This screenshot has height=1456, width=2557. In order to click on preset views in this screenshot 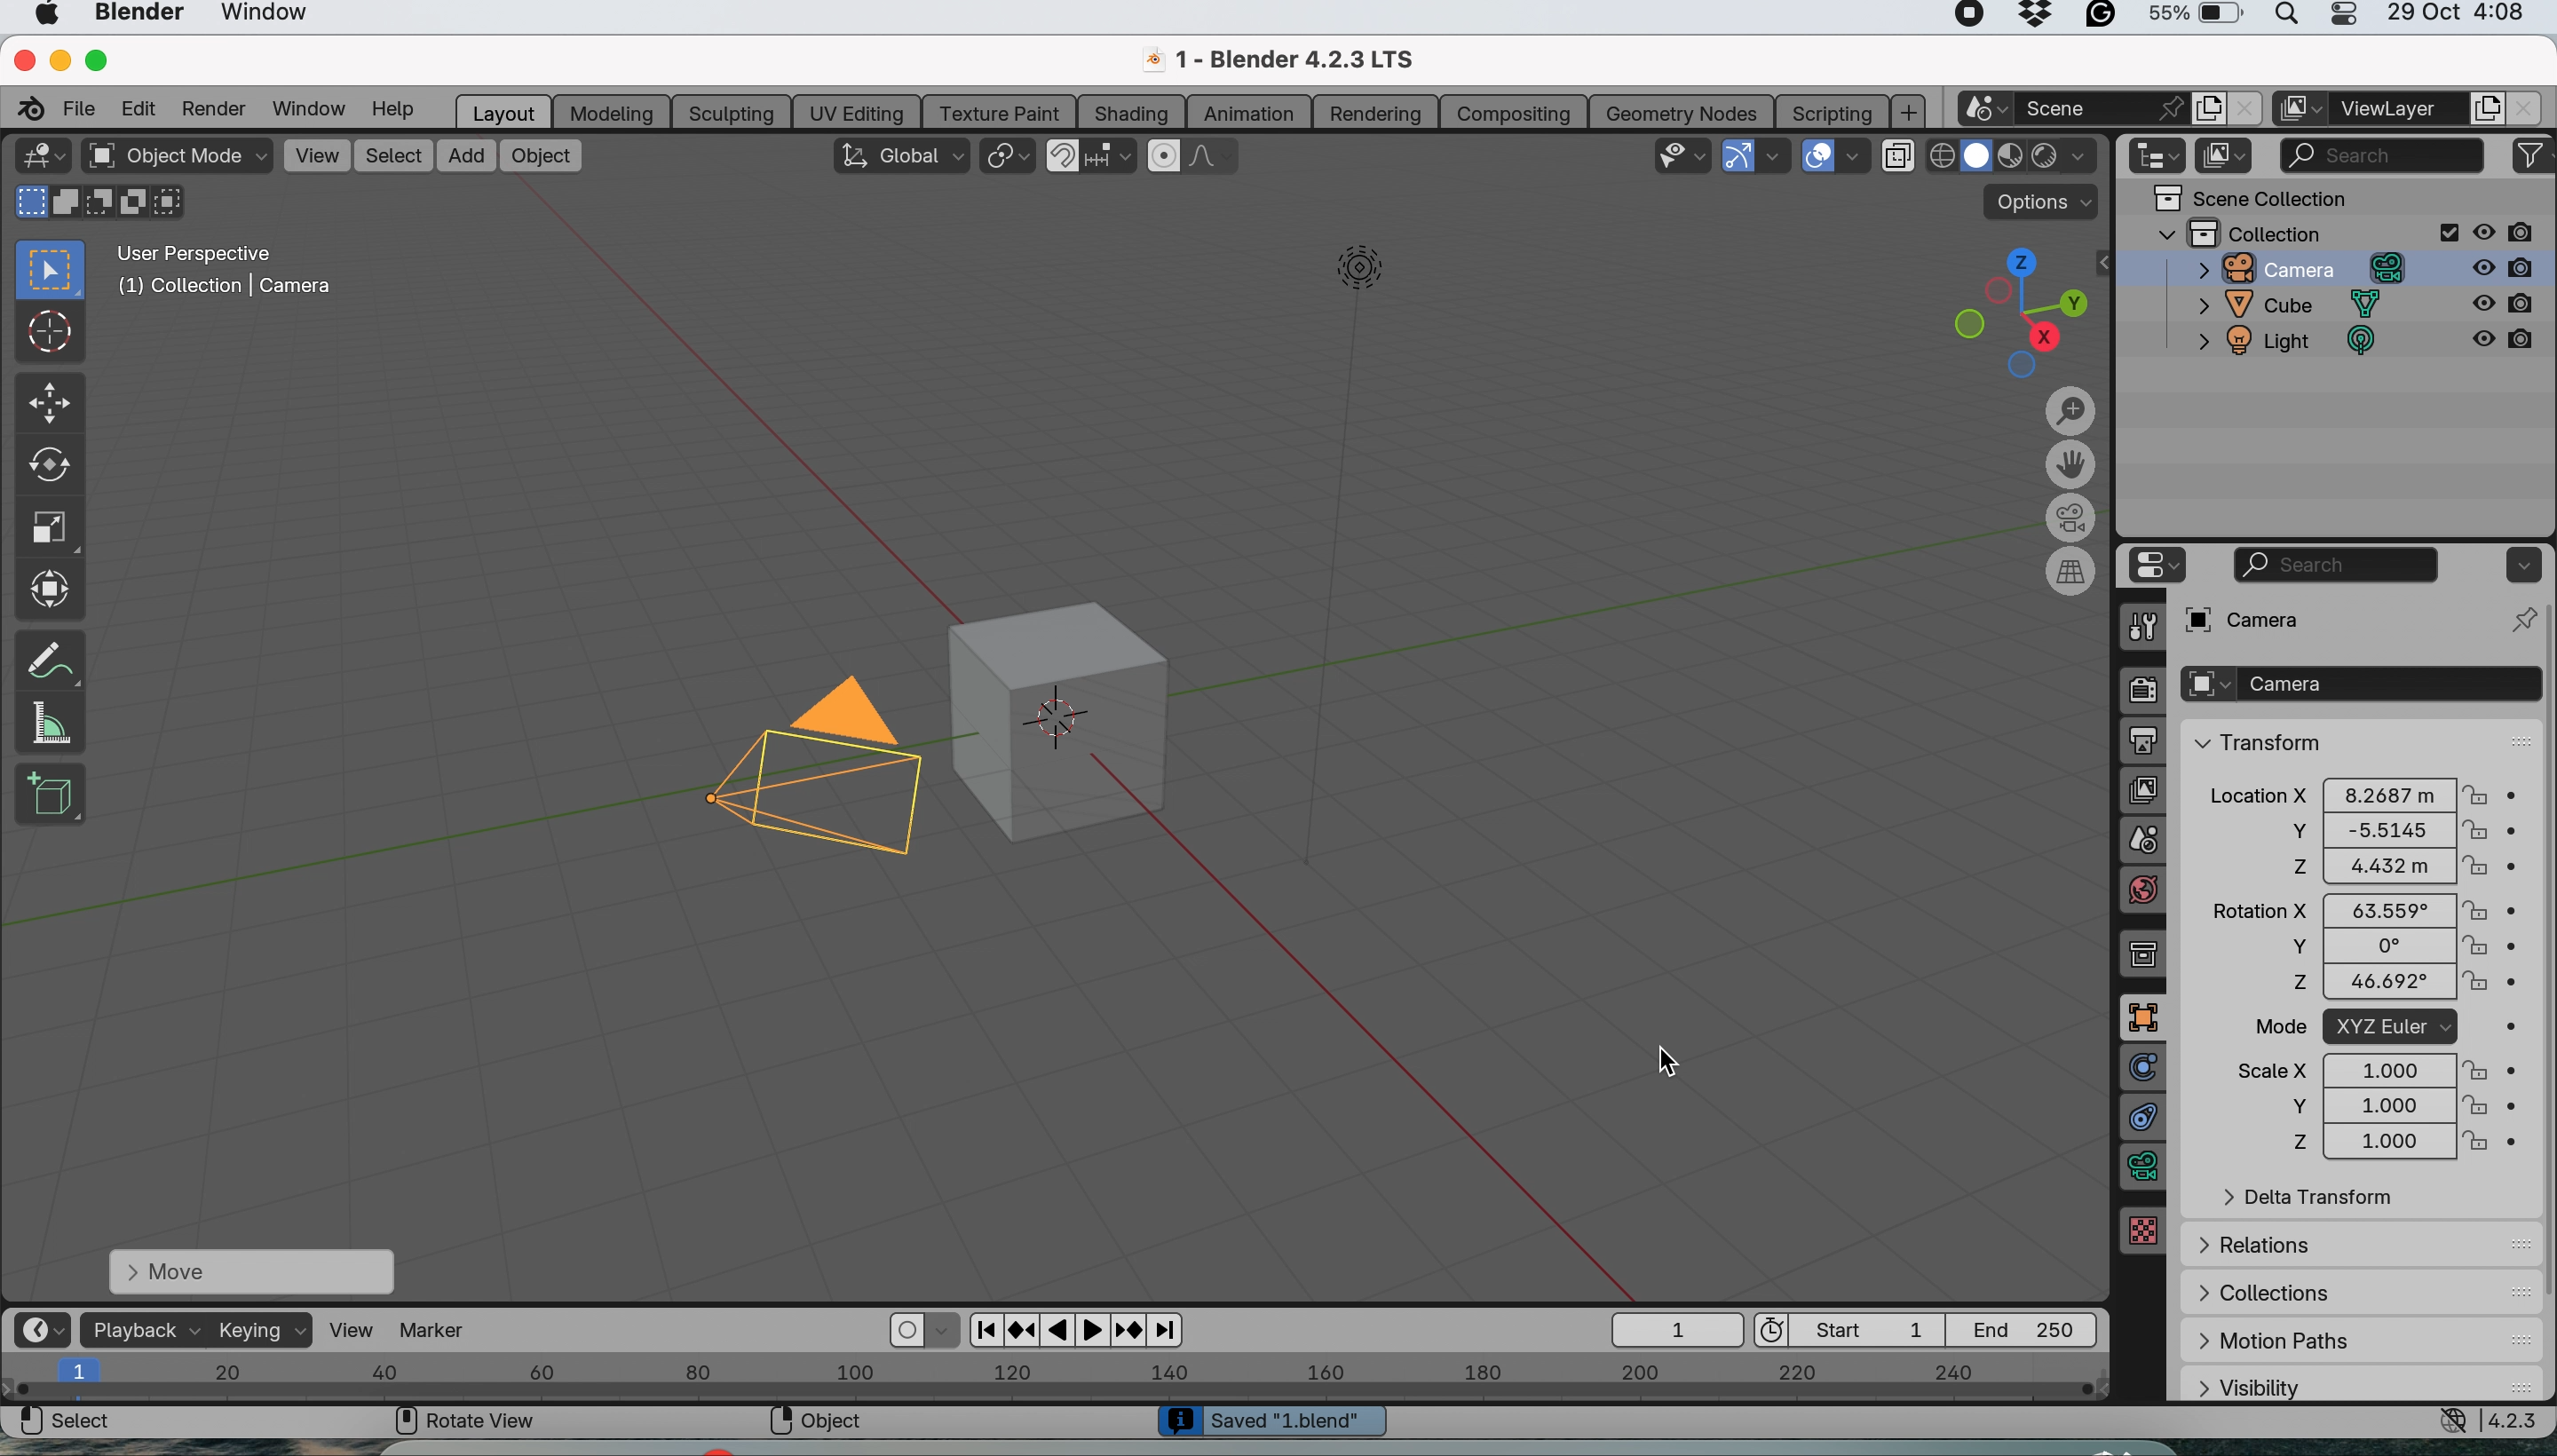, I will do `click(2008, 312)`.